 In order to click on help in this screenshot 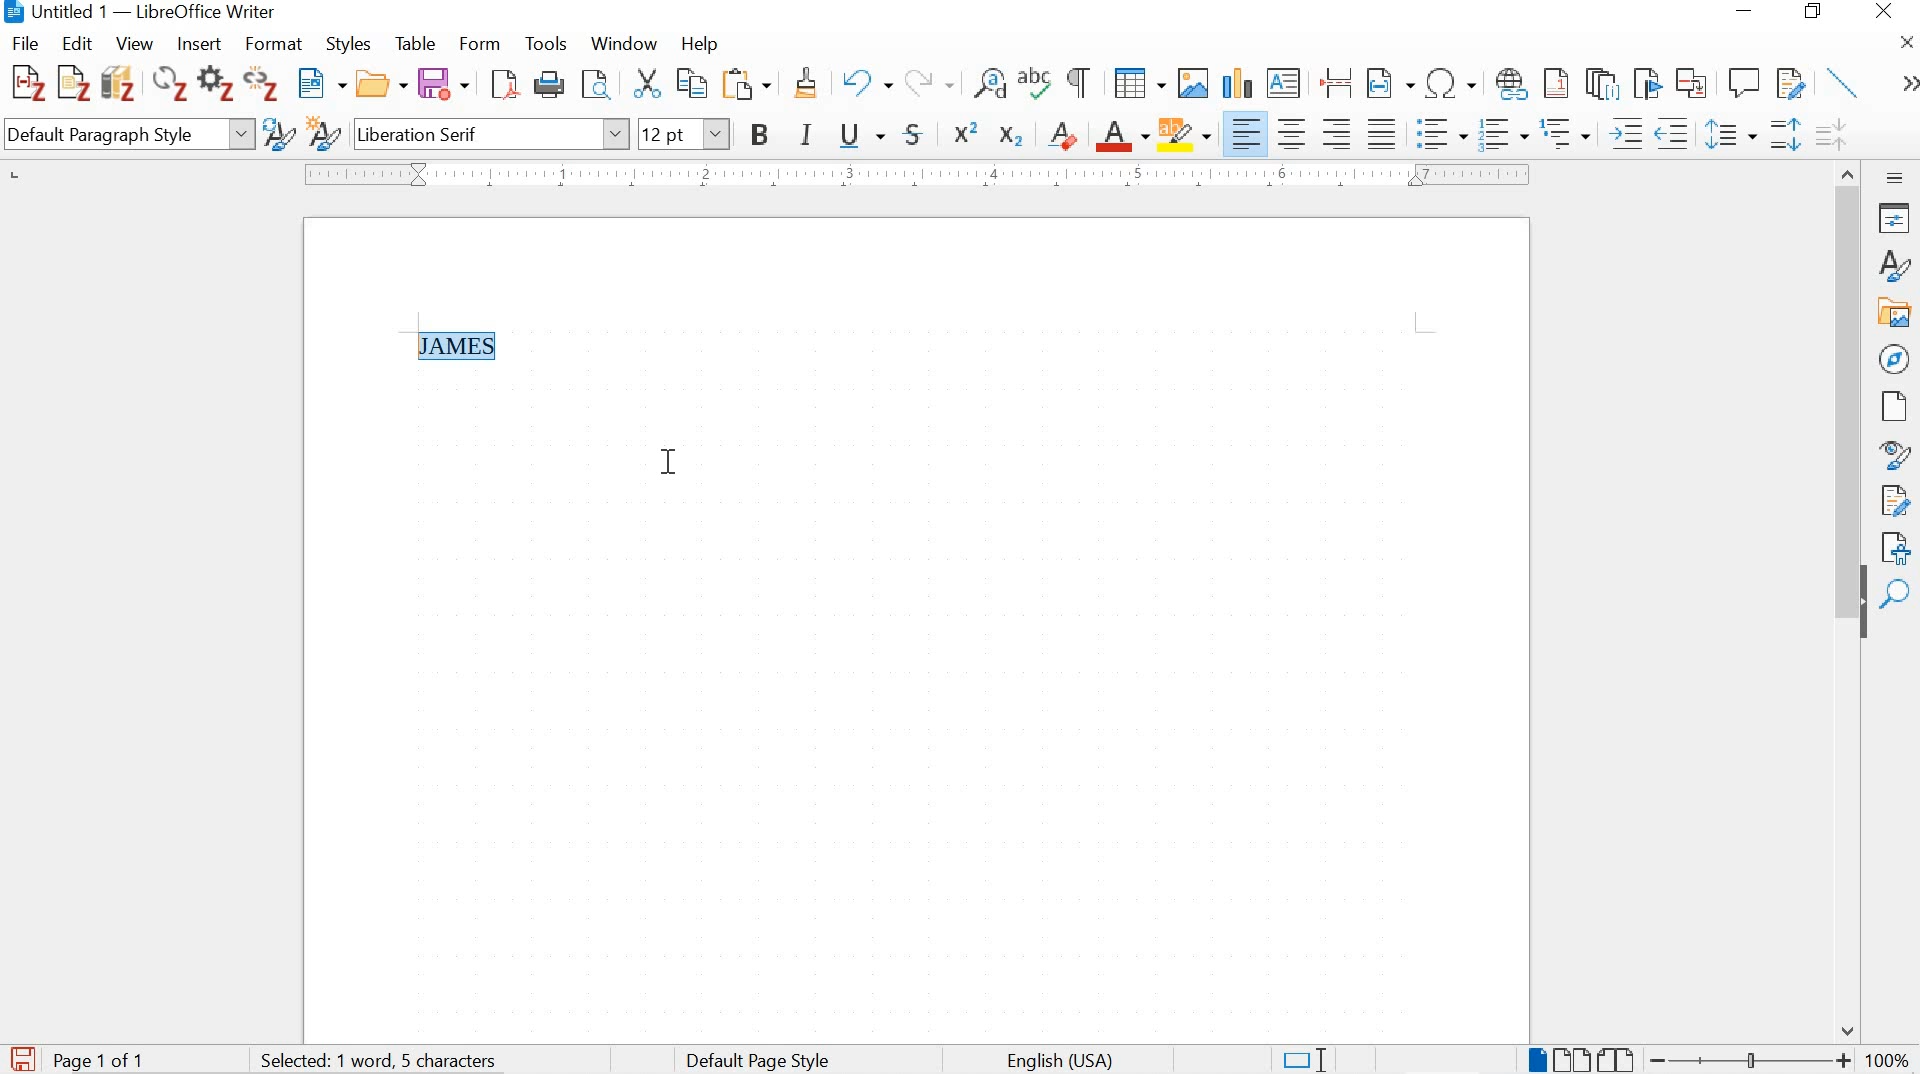, I will do `click(698, 44)`.